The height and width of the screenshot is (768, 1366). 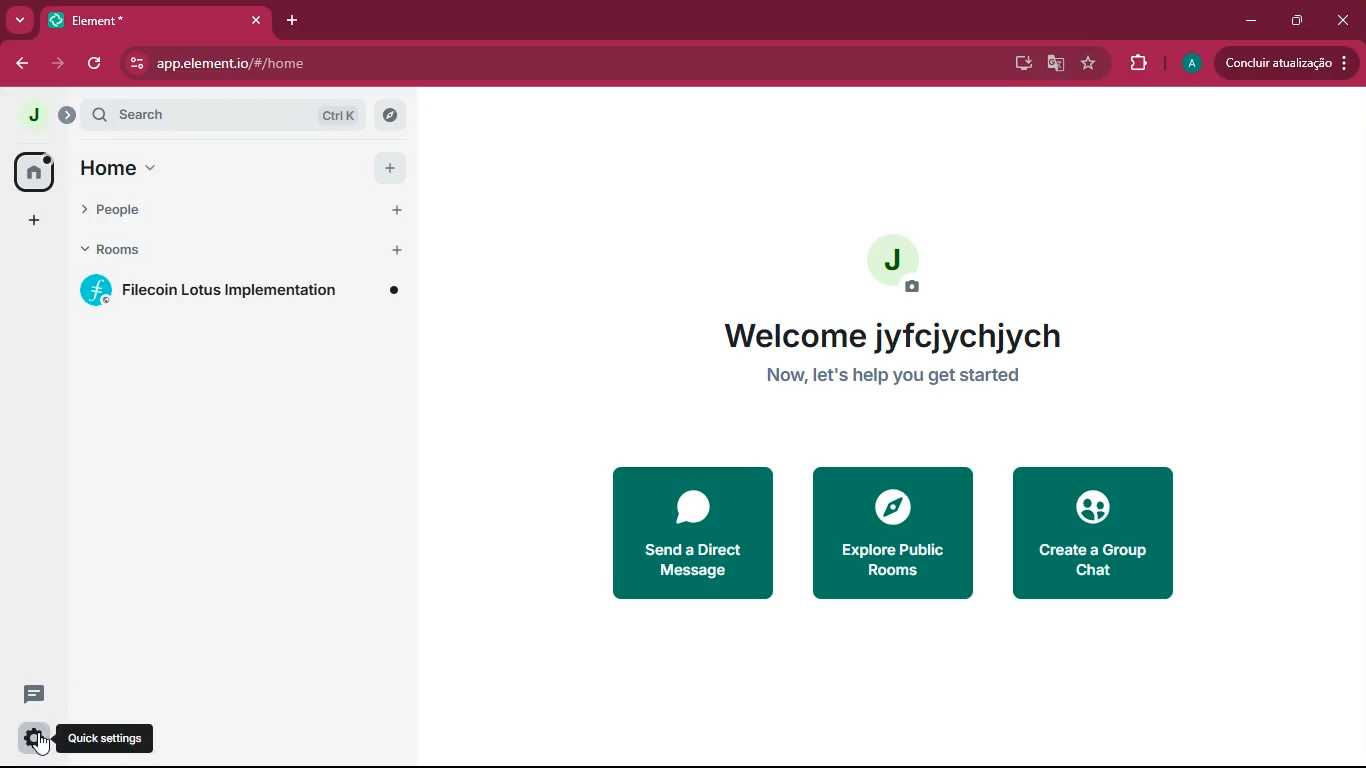 What do you see at coordinates (36, 173) in the screenshot?
I see `home` at bounding box center [36, 173].